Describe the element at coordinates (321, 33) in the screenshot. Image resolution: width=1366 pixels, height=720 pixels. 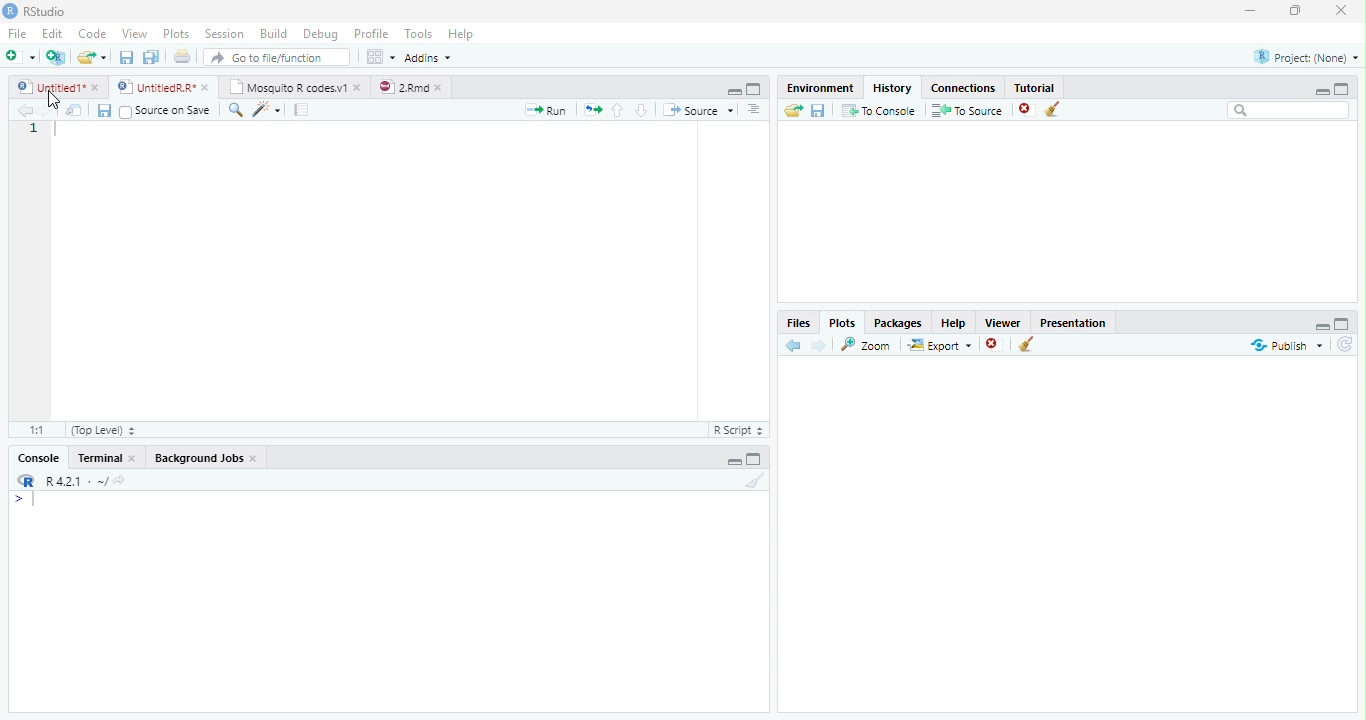
I see `Debug` at that location.